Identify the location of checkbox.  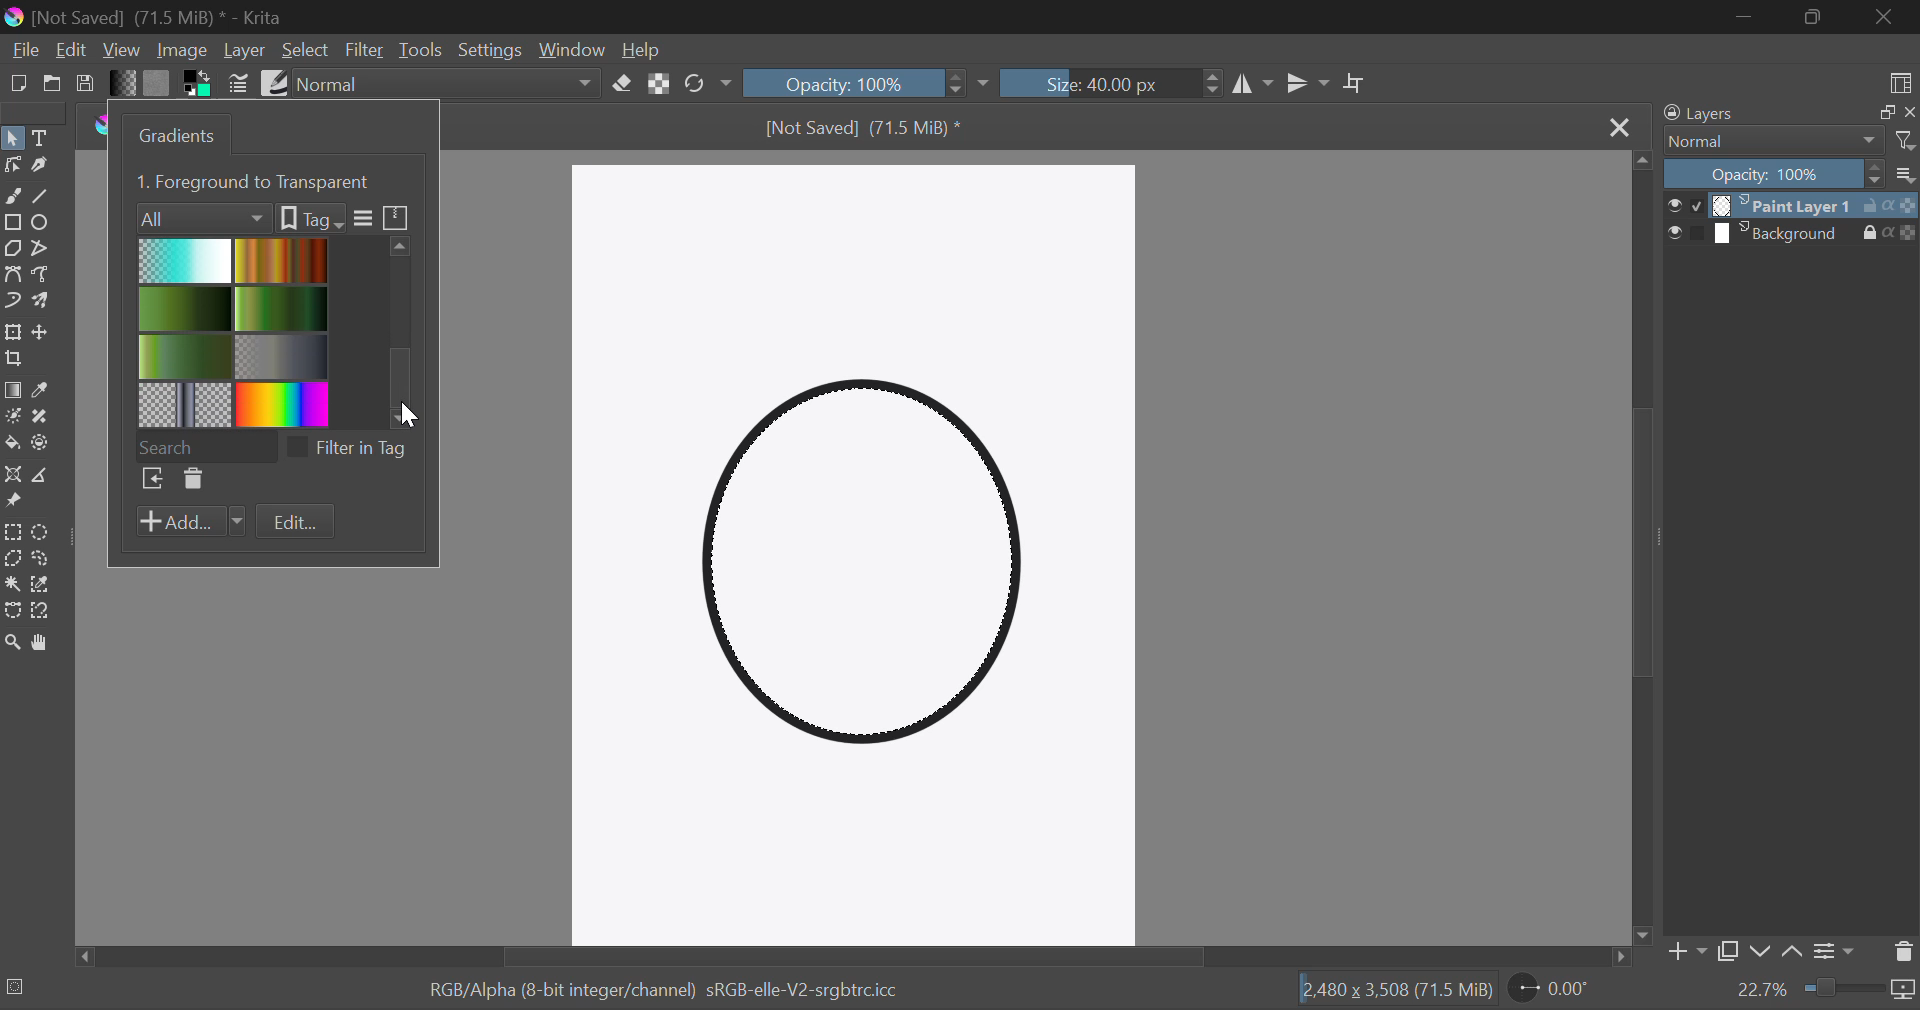
(1684, 206).